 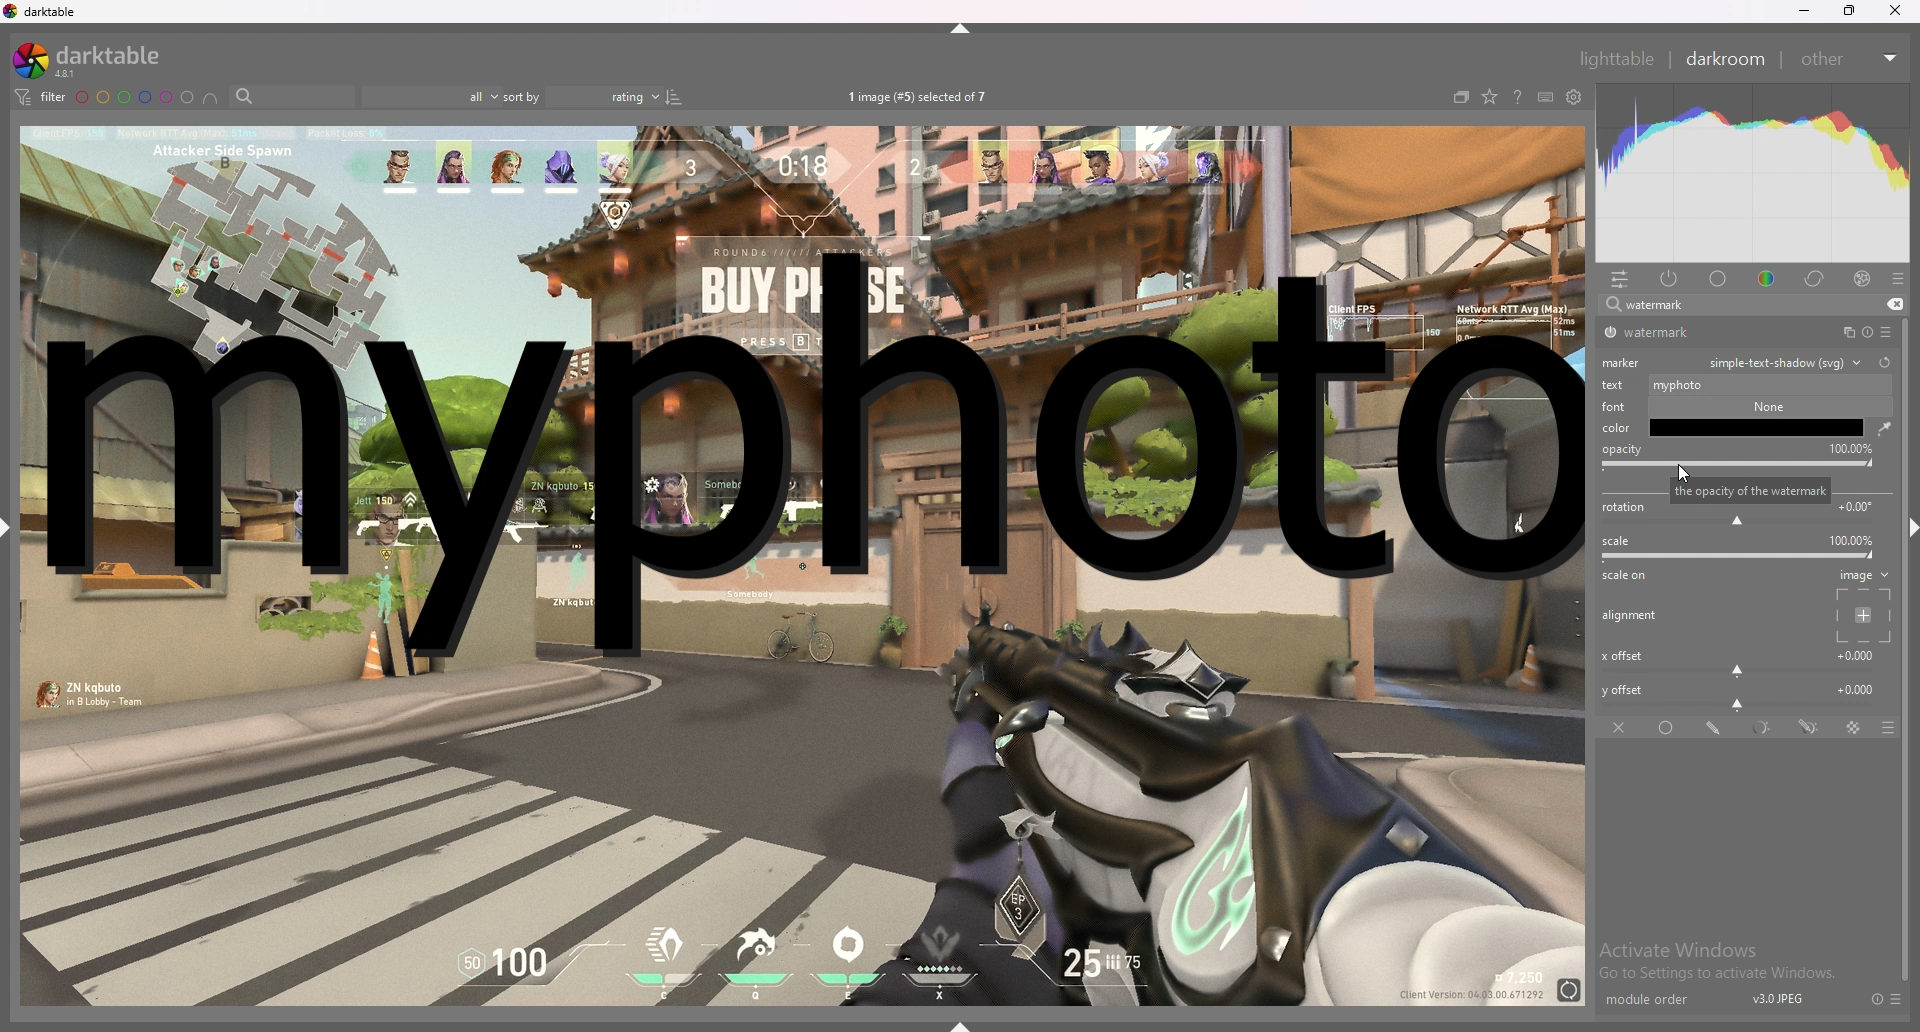 What do you see at coordinates (1866, 333) in the screenshot?
I see `reset` at bounding box center [1866, 333].